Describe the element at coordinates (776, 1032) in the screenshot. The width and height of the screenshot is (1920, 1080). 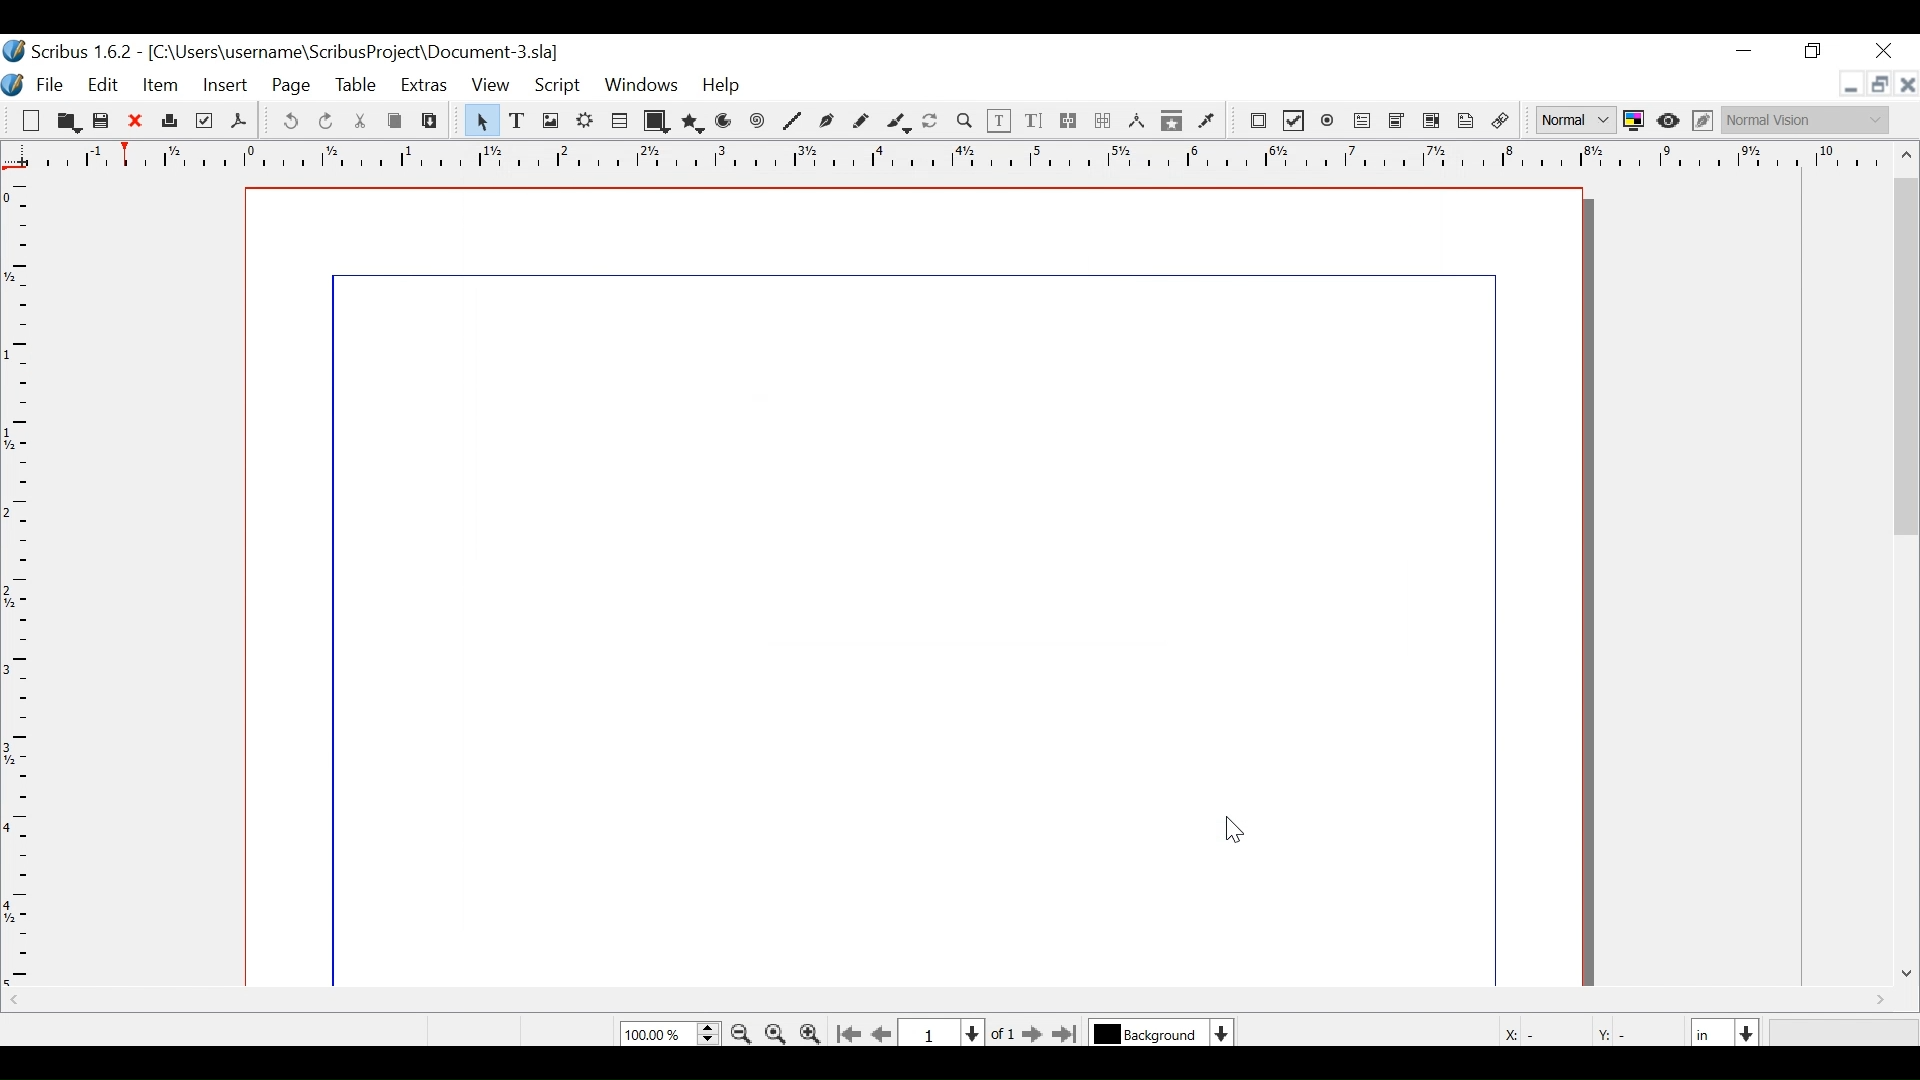
I see `Zoom to 100` at that location.